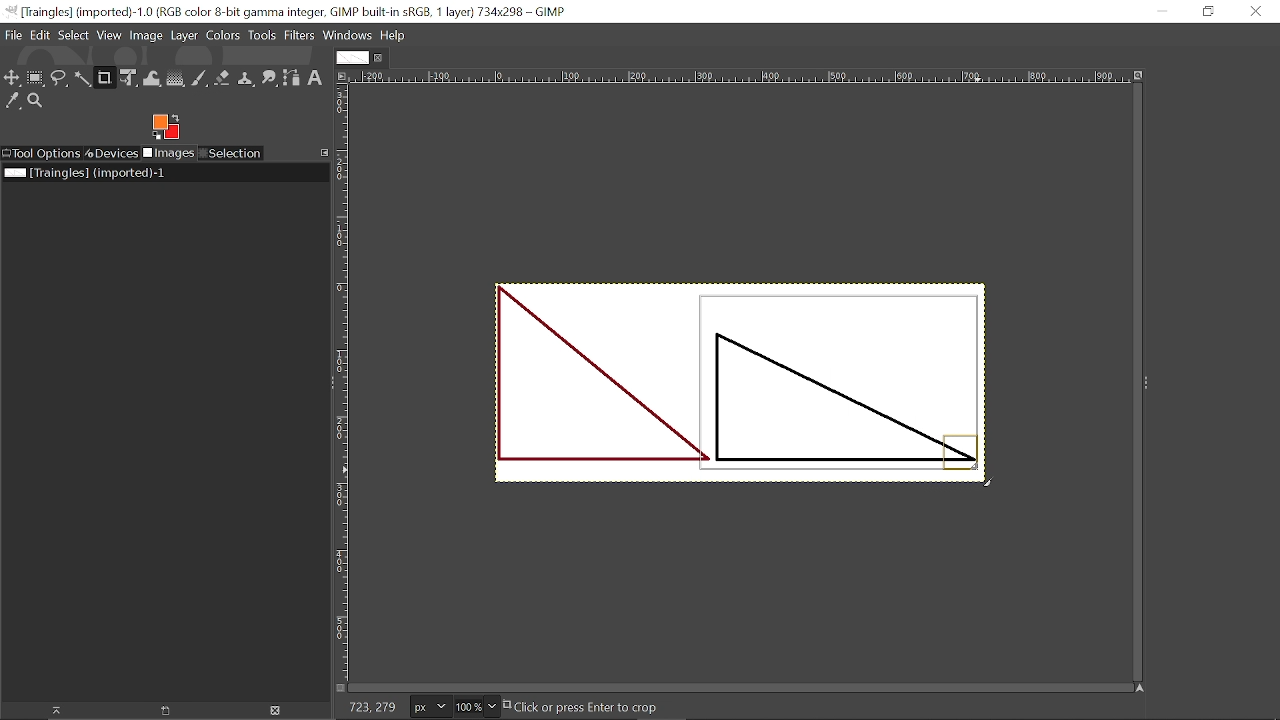 The image size is (1280, 720). Describe the element at coordinates (281, 711) in the screenshot. I see `Delete image` at that location.